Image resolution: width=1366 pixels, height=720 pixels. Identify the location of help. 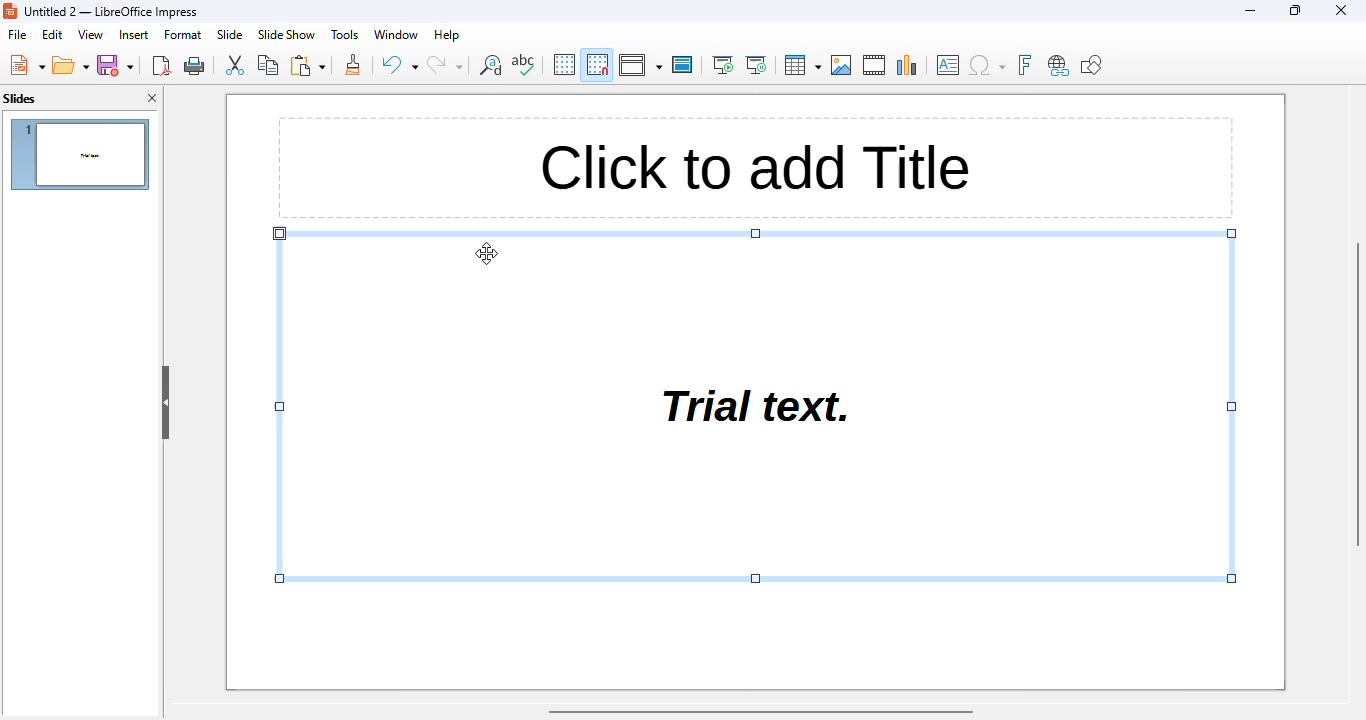
(446, 35).